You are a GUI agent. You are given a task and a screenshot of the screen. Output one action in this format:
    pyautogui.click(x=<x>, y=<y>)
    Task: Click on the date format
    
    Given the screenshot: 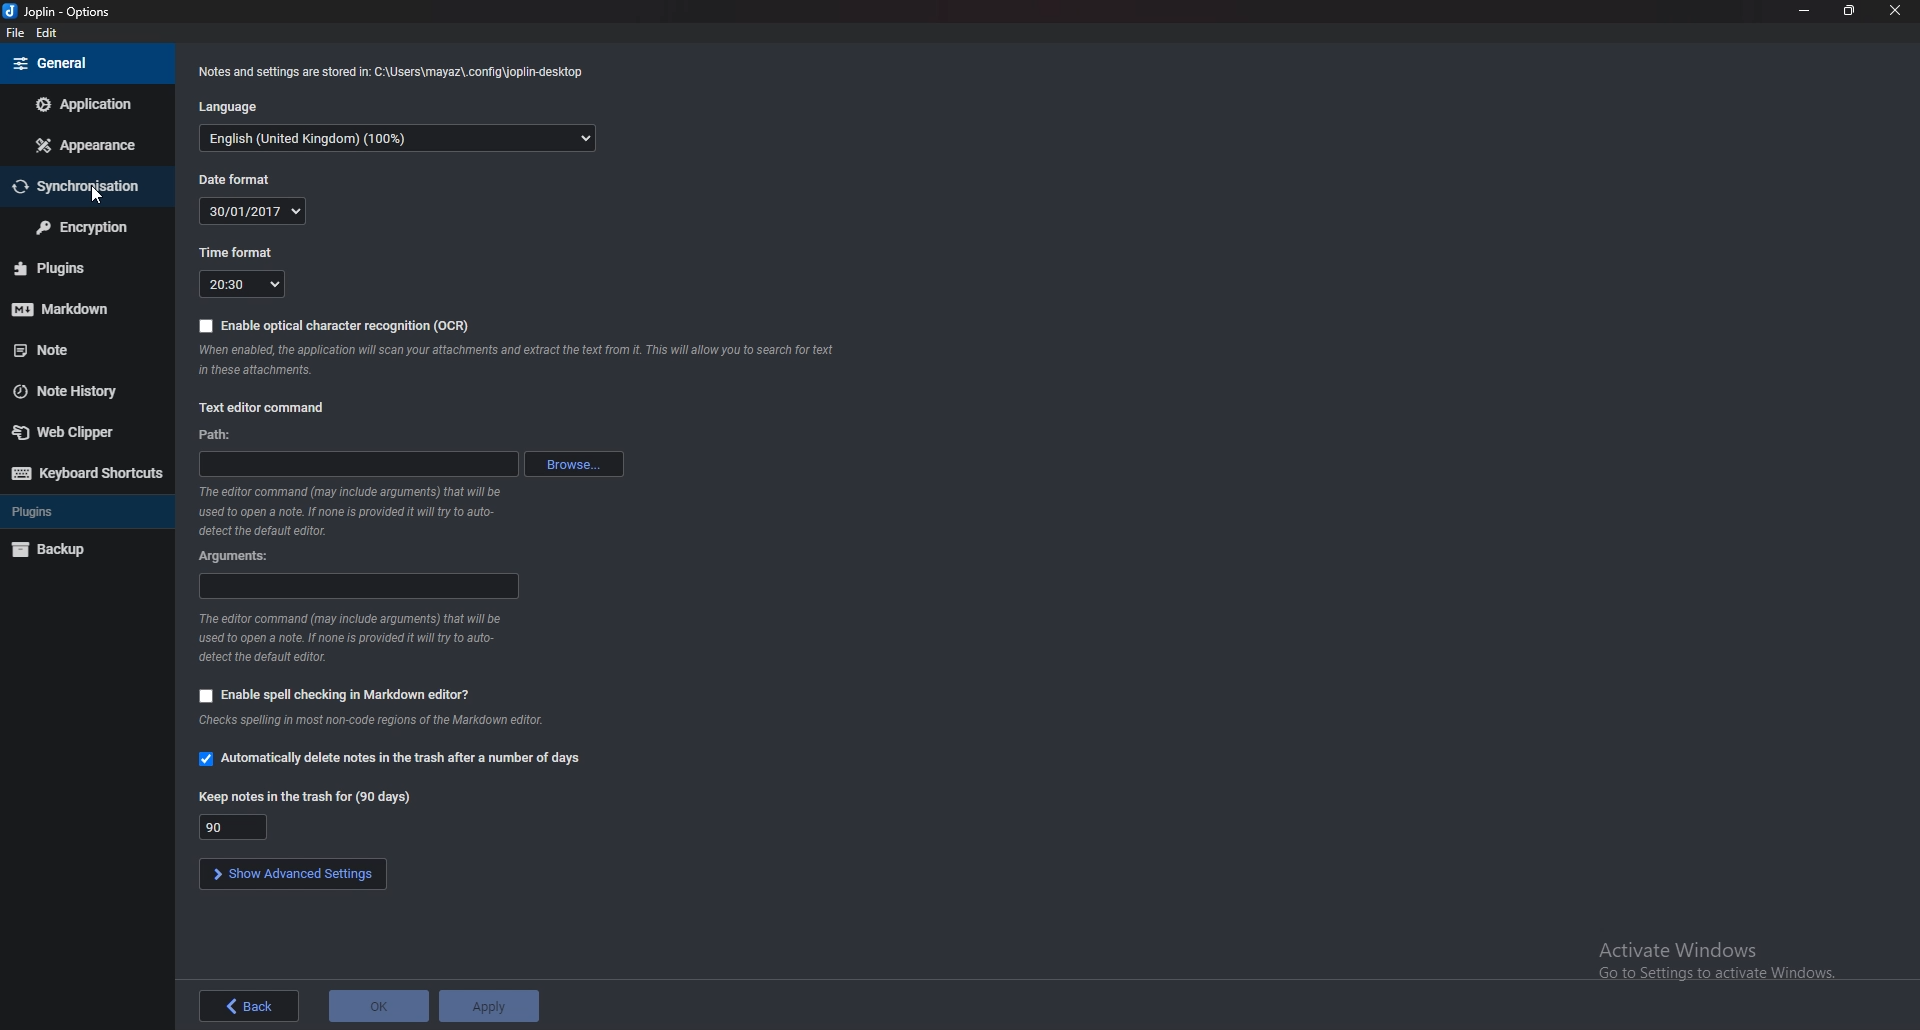 What is the action you would take?
    pyautogui.click(x=254, y=211)
    